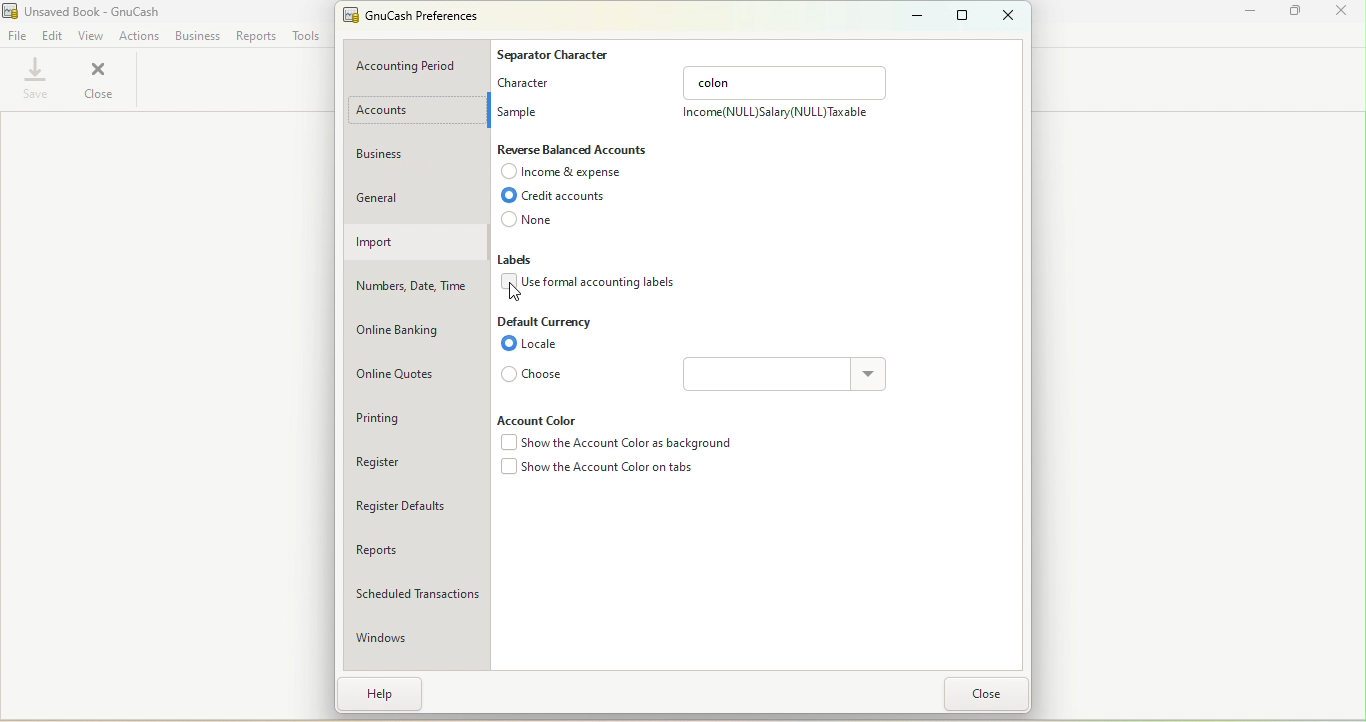 The image size is (1366, 722). Describe the element at coordinates (960, 15) in the screenshot. I see `Maximize` at that location.